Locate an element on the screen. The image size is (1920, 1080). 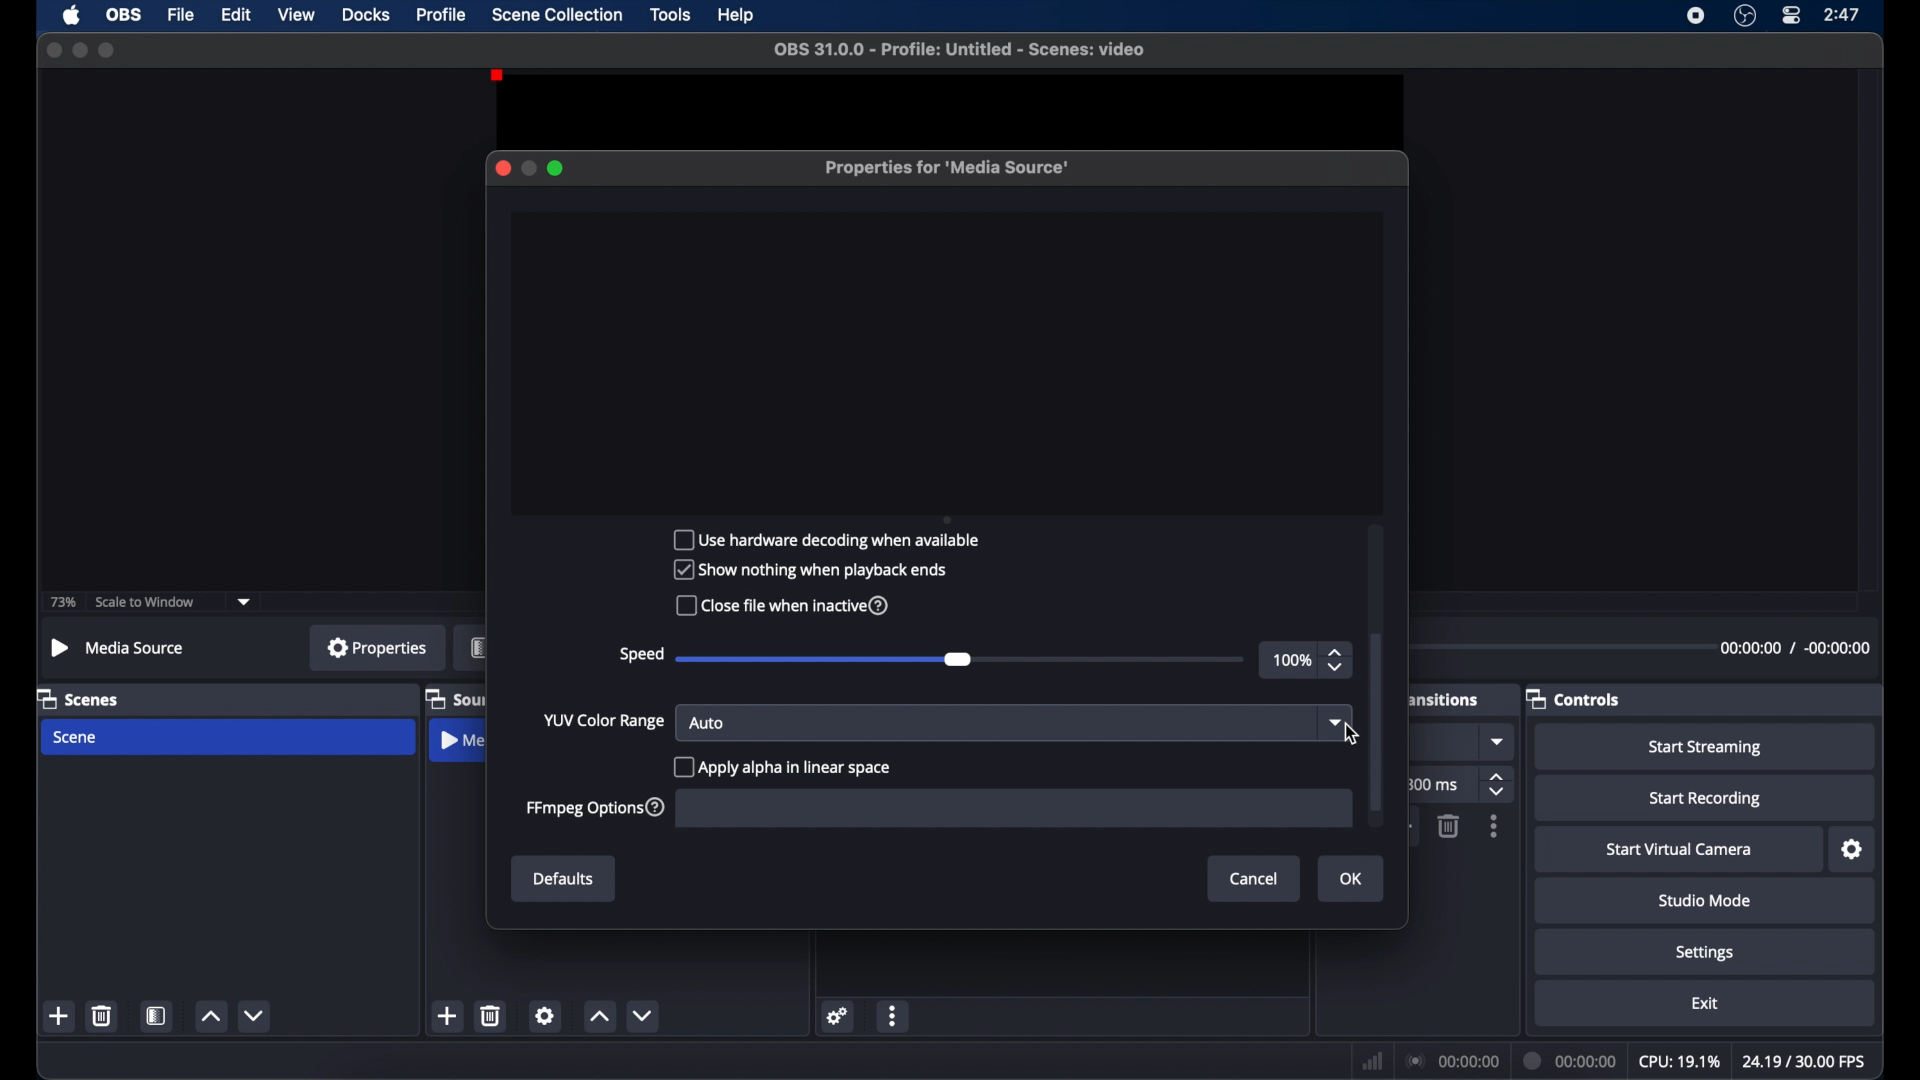
maximize is located at coordinates (558, 168).